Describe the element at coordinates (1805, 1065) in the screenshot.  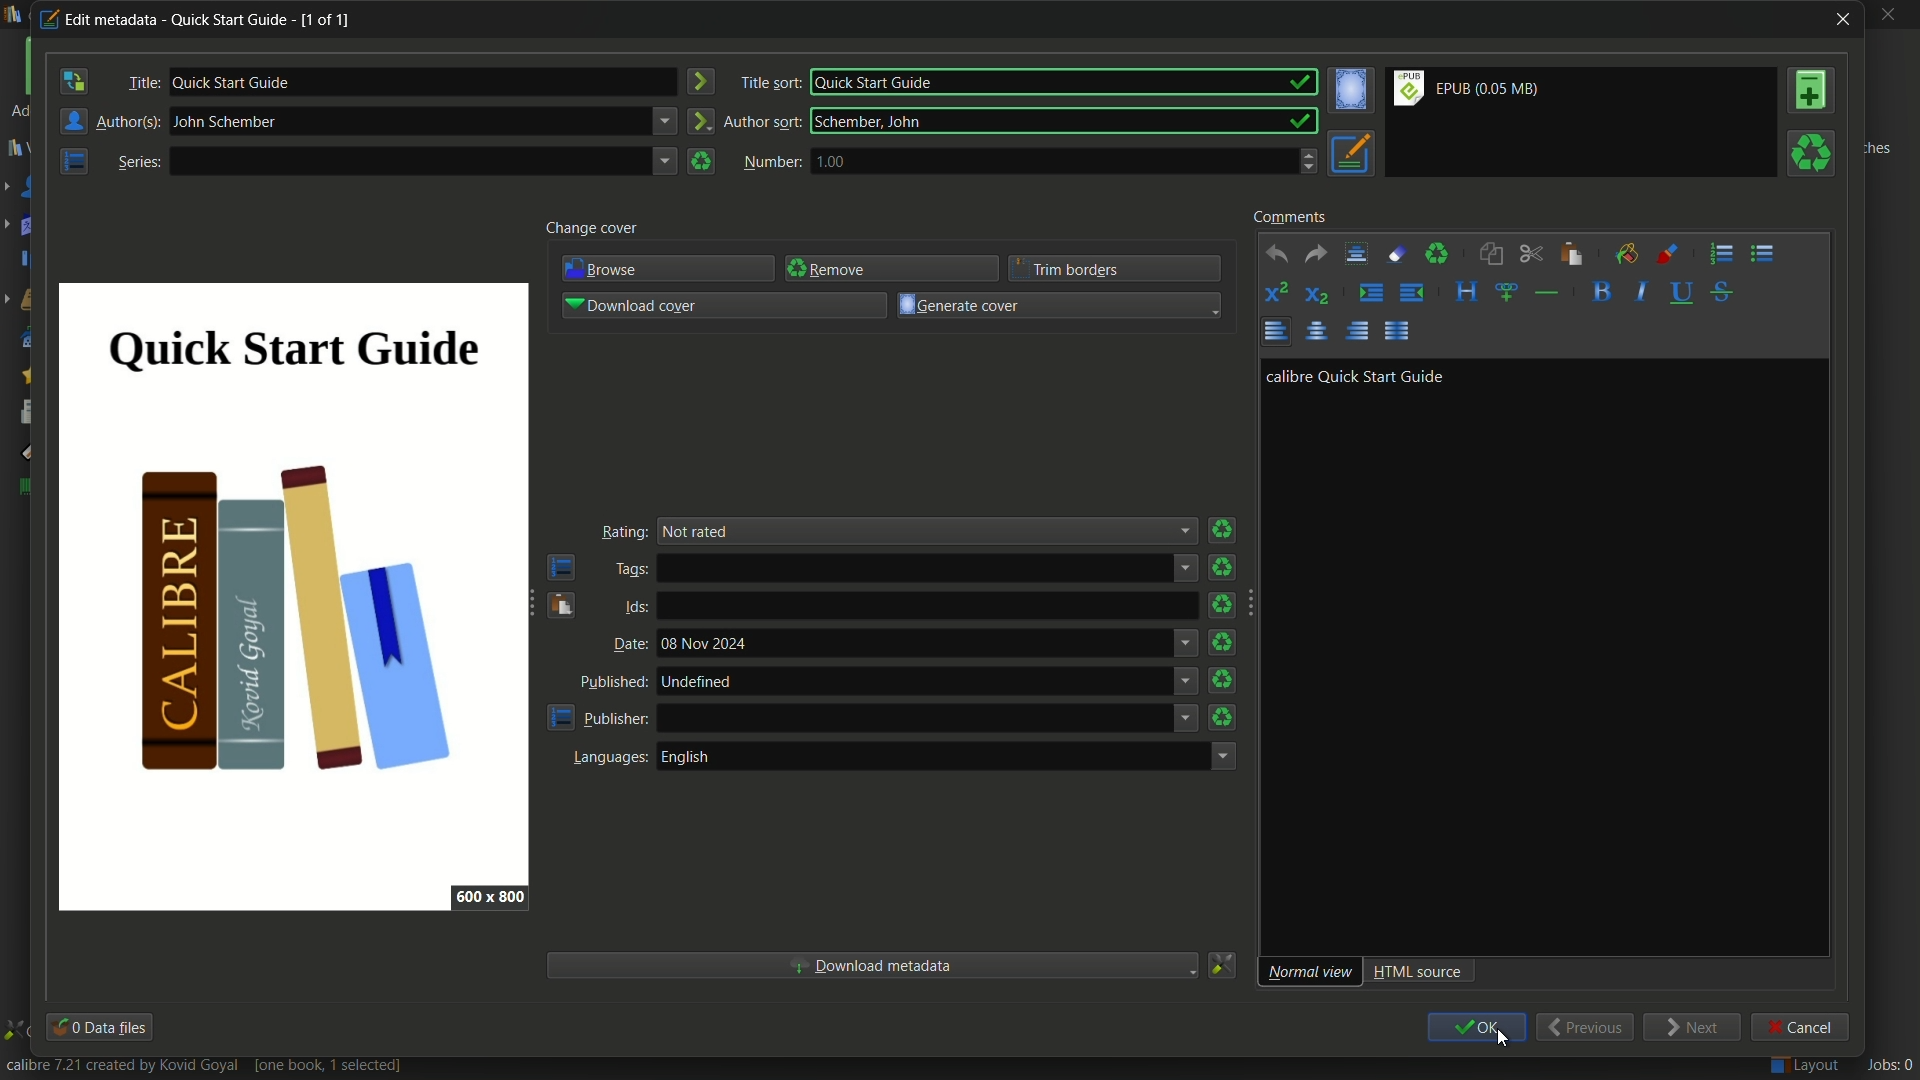
I see `Layout` at that location.